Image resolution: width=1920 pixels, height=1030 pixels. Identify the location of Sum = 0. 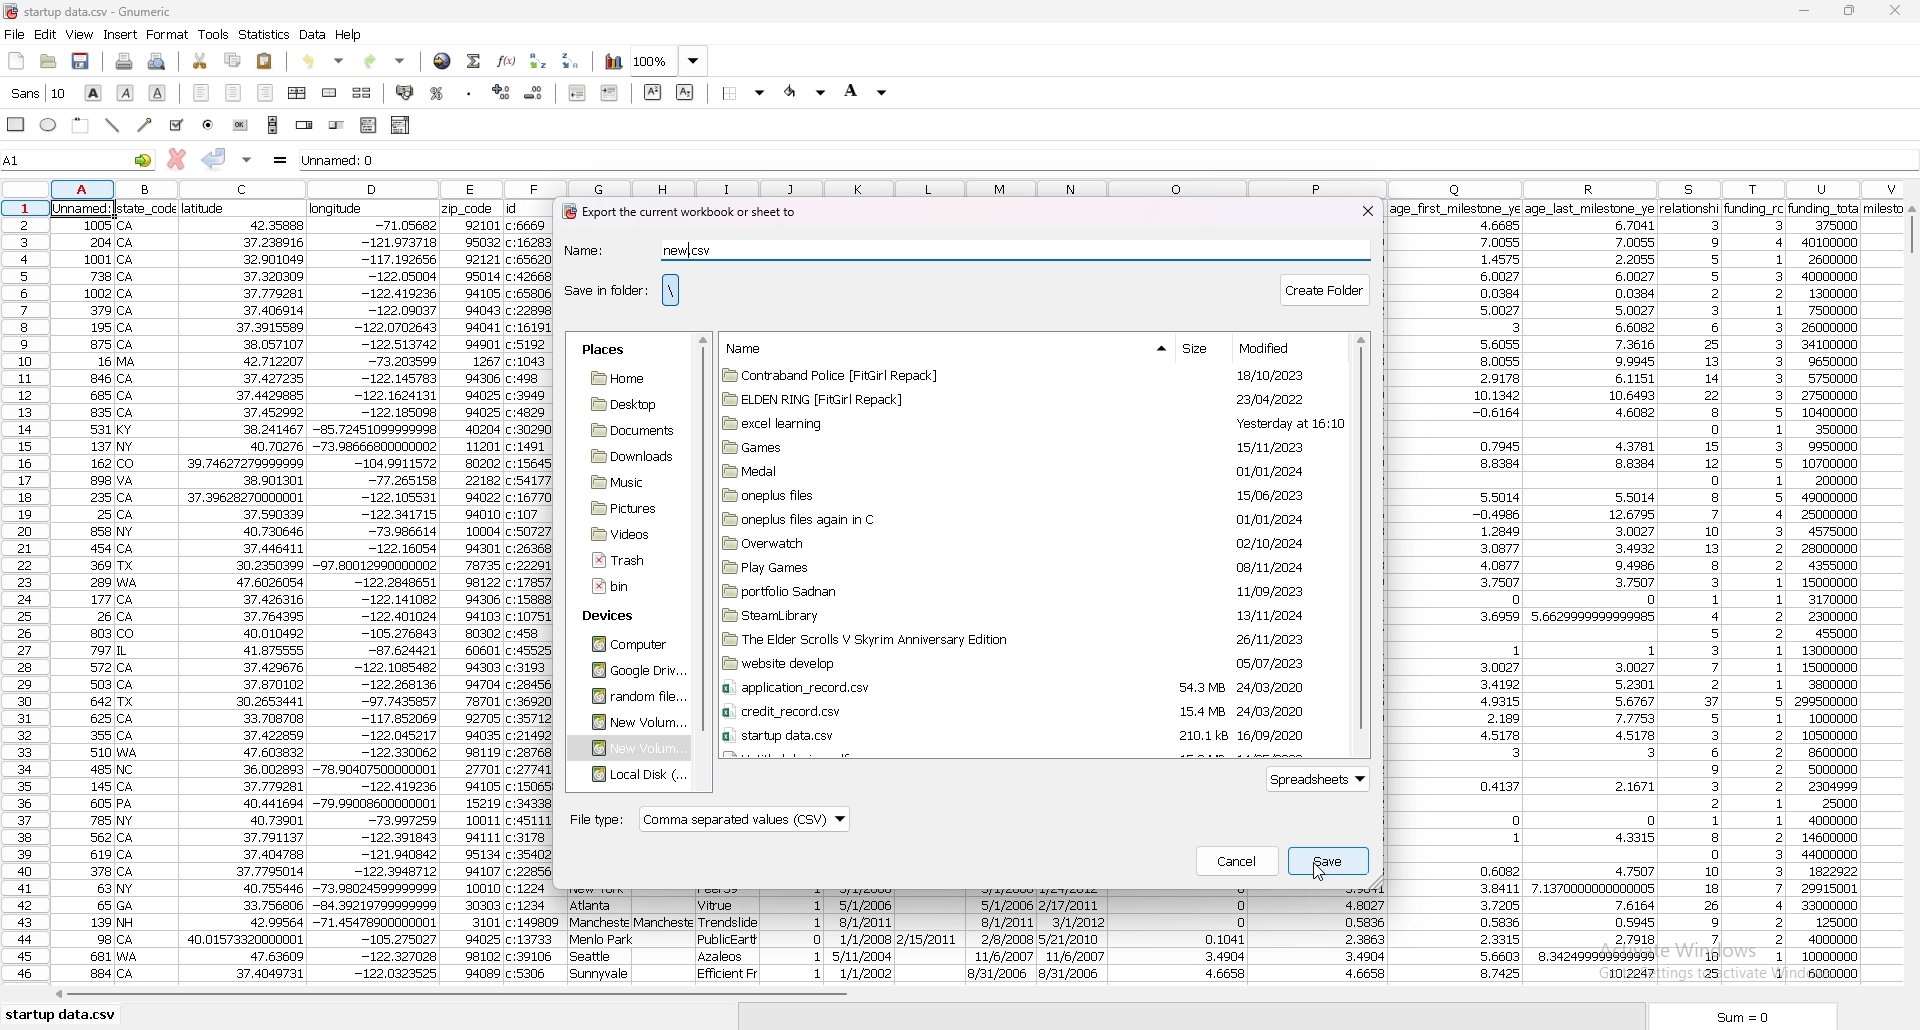
(1773, 1018).